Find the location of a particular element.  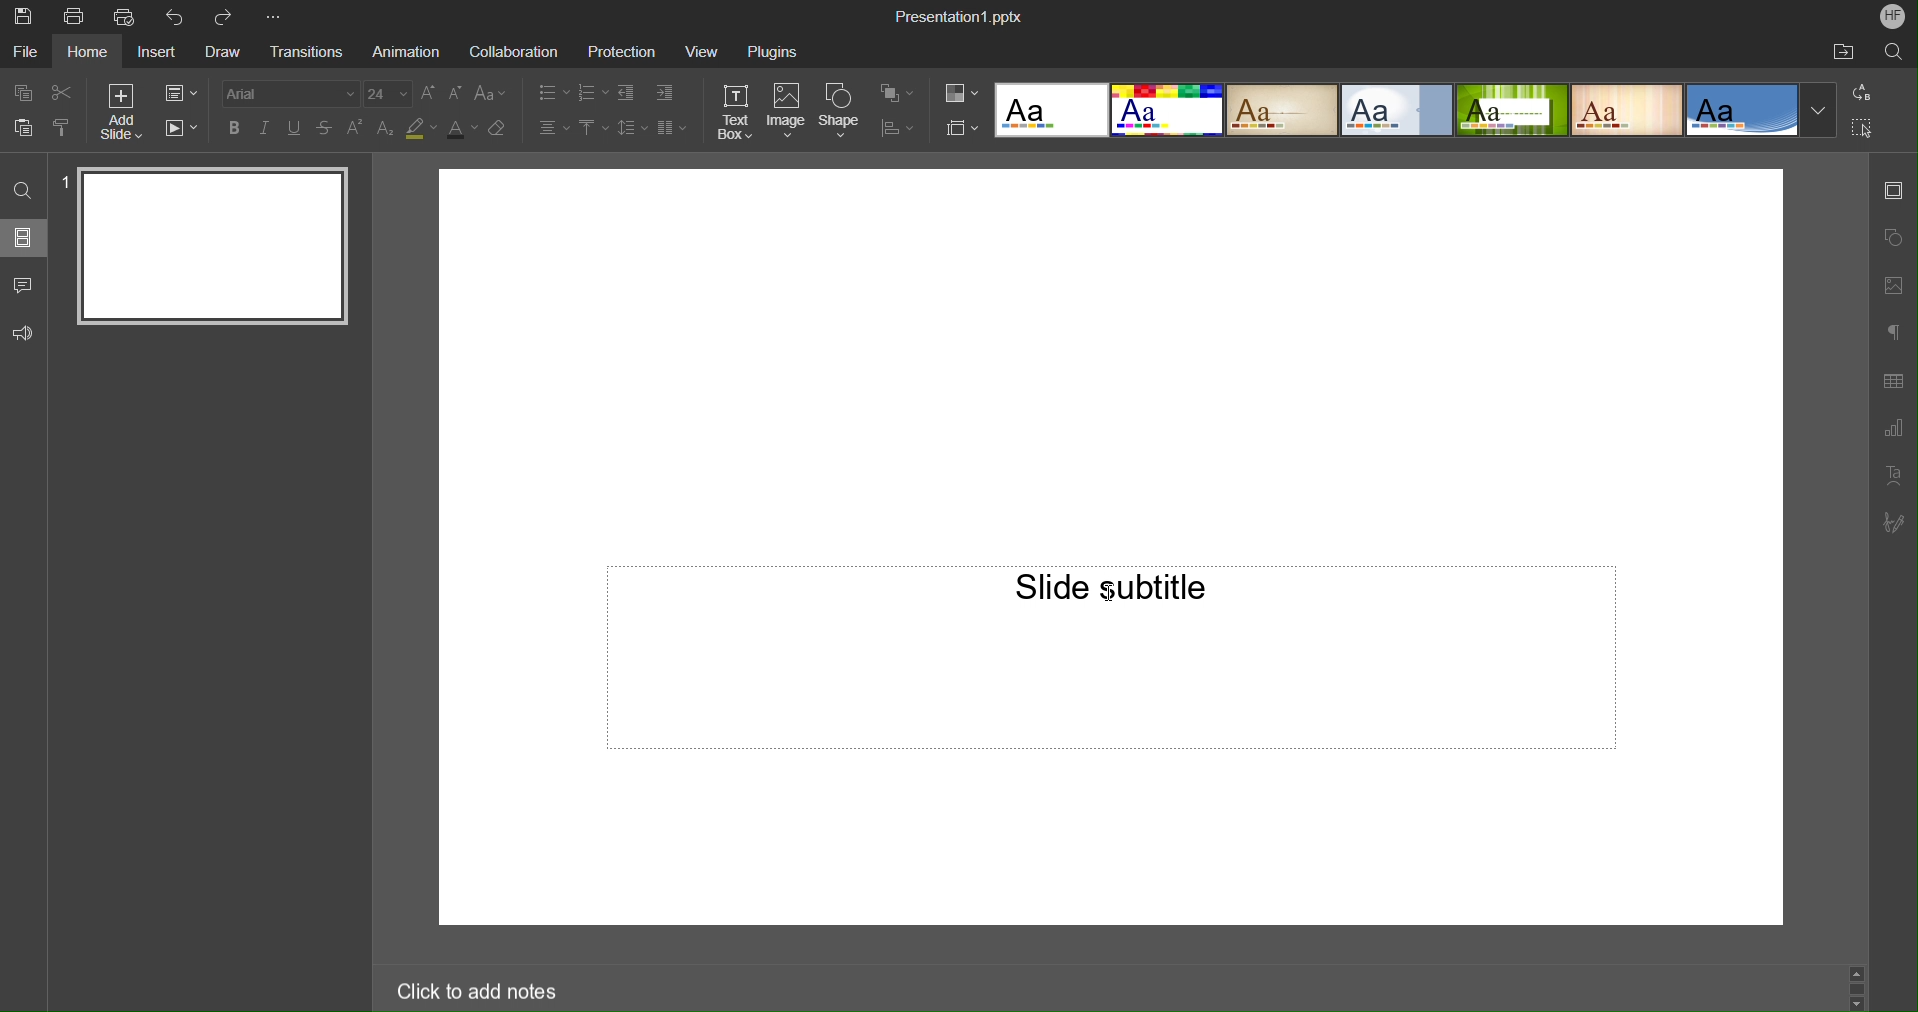

Redo is located at coordinates (227, 16).